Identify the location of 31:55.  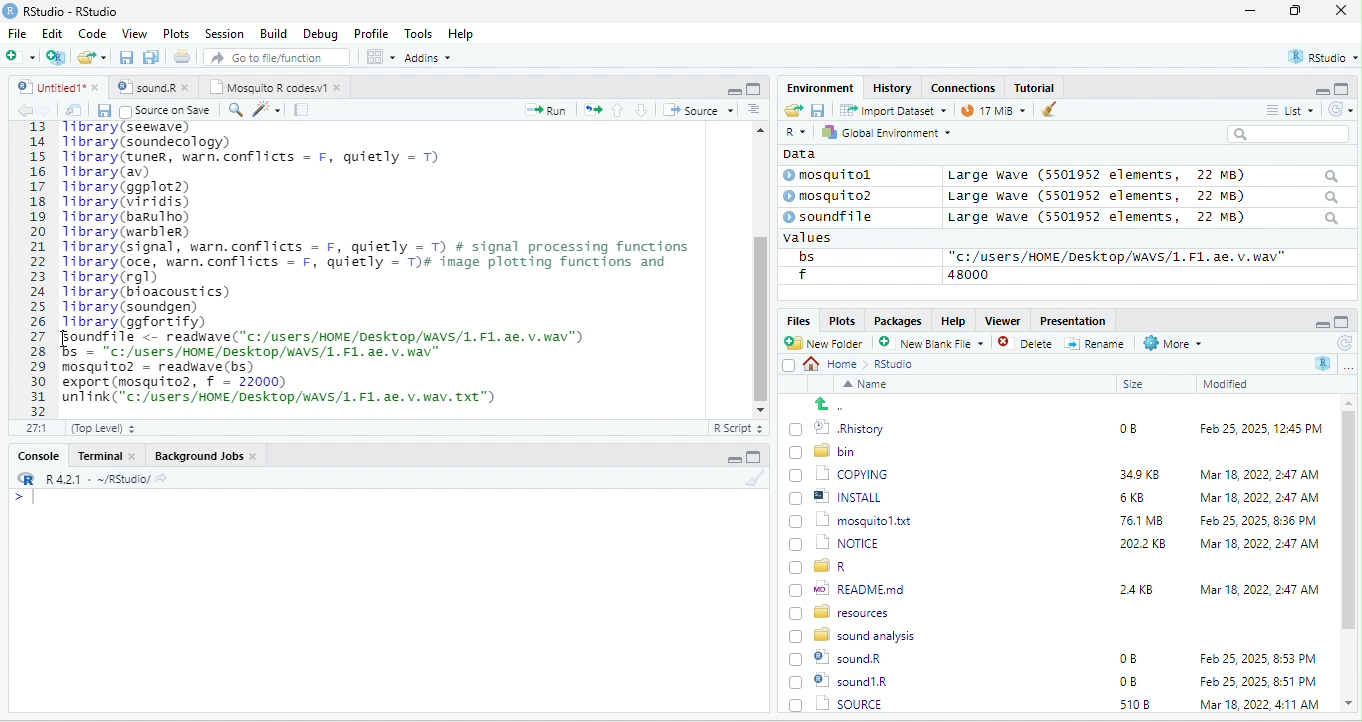
(34, 428).